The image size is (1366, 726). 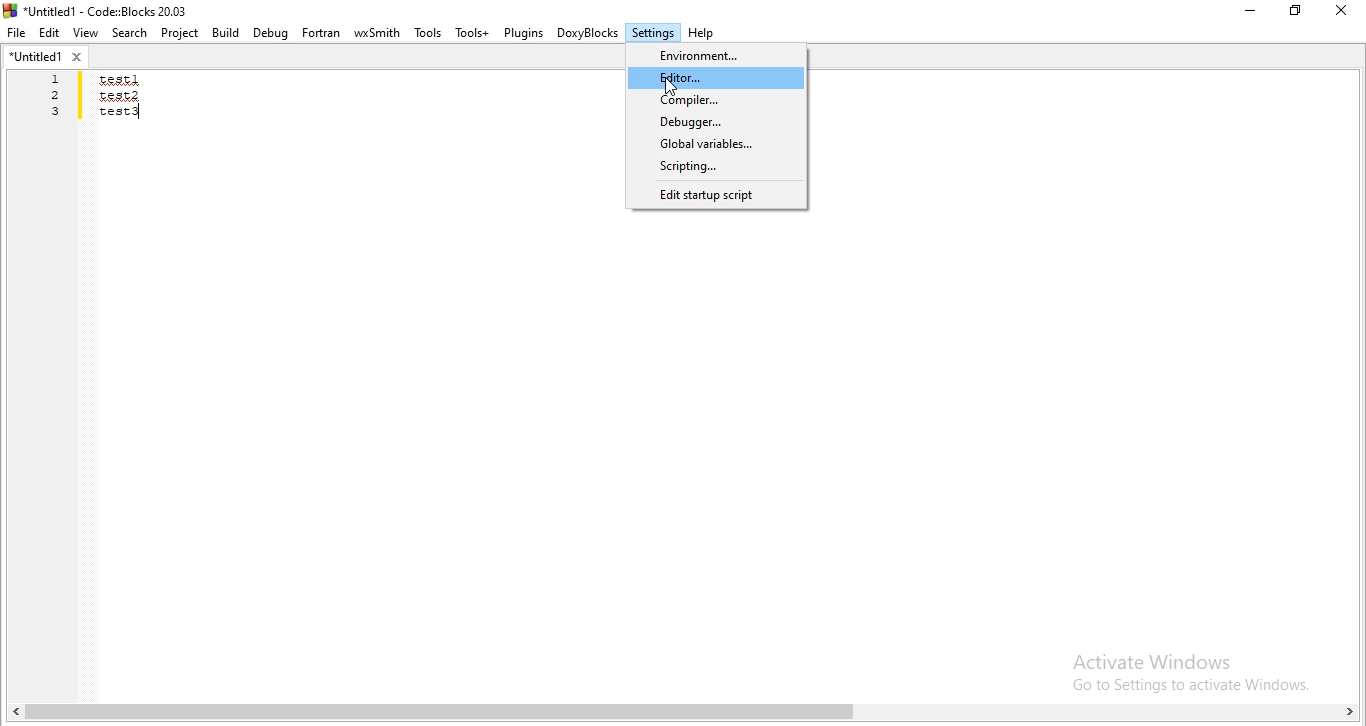 What do you see at coordinates (1297, 10) in the screenshot?
I see `Restore` at bounding box center [1297, 10].